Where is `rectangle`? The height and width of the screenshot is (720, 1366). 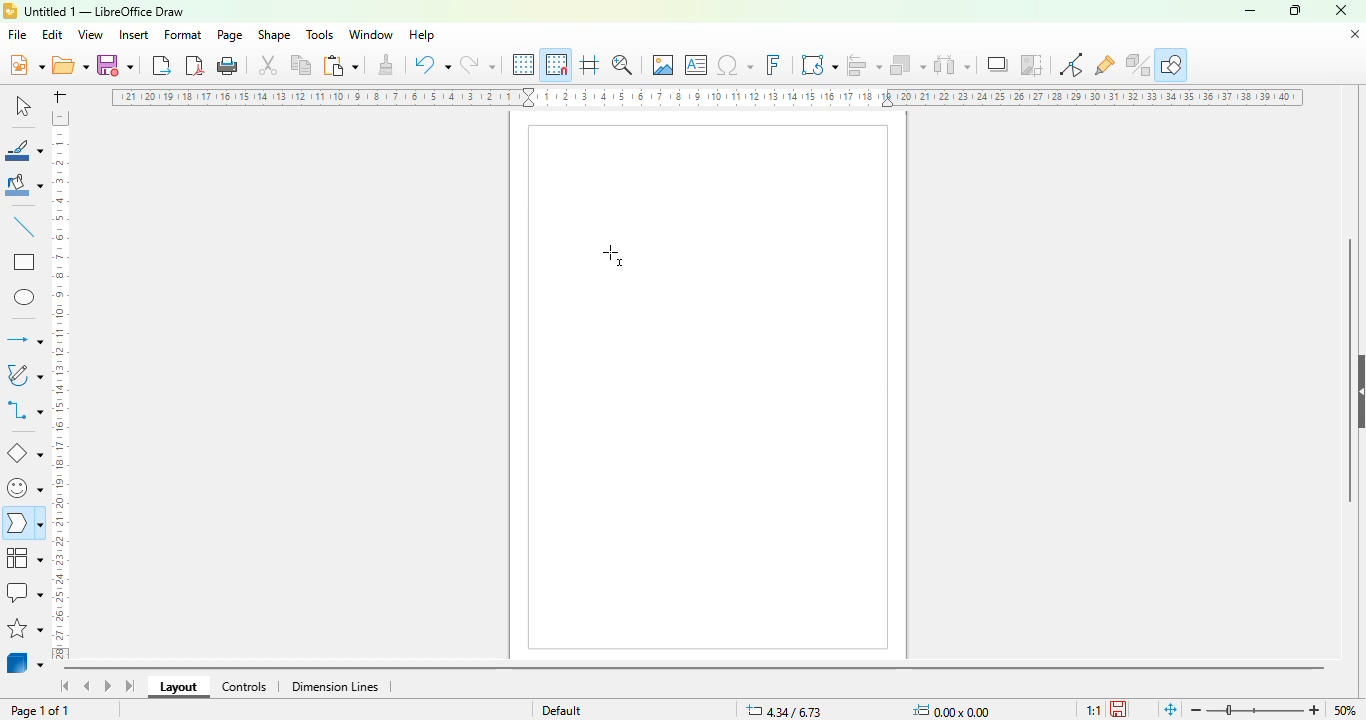 rectangle is located at coordinates (25, 261).